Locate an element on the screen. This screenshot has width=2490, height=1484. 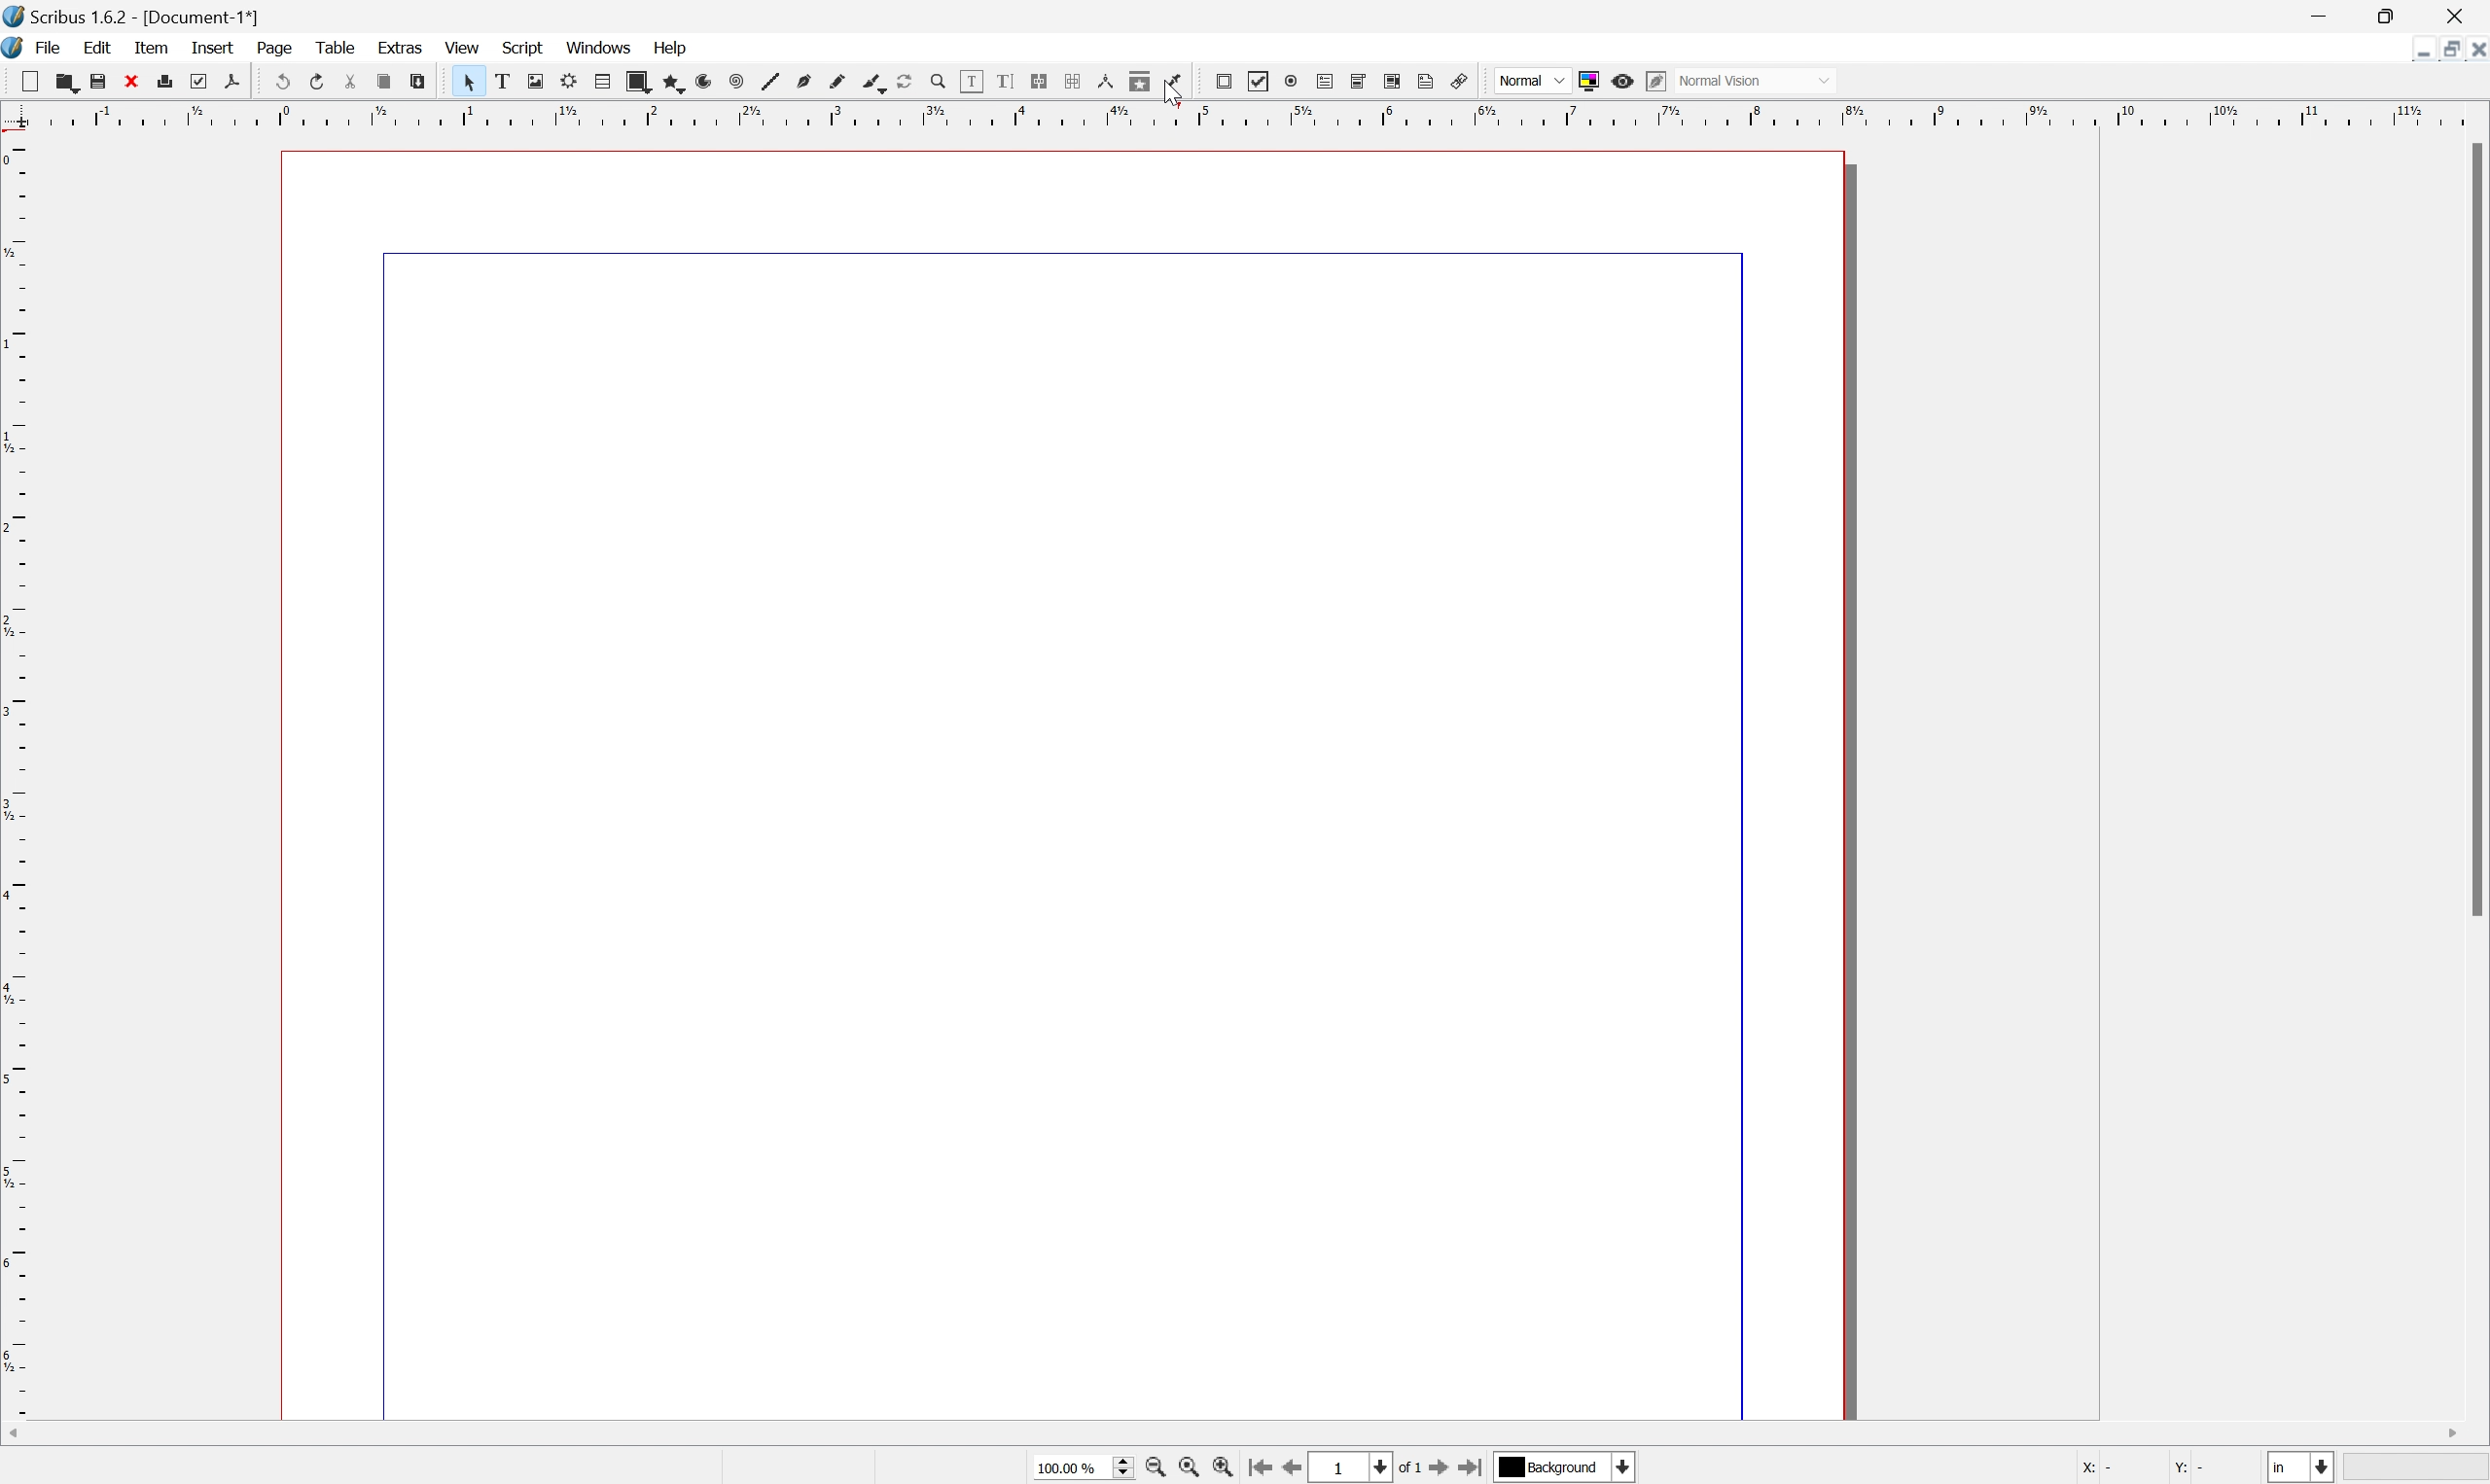
freehand line is located at coordinates (843, 79).